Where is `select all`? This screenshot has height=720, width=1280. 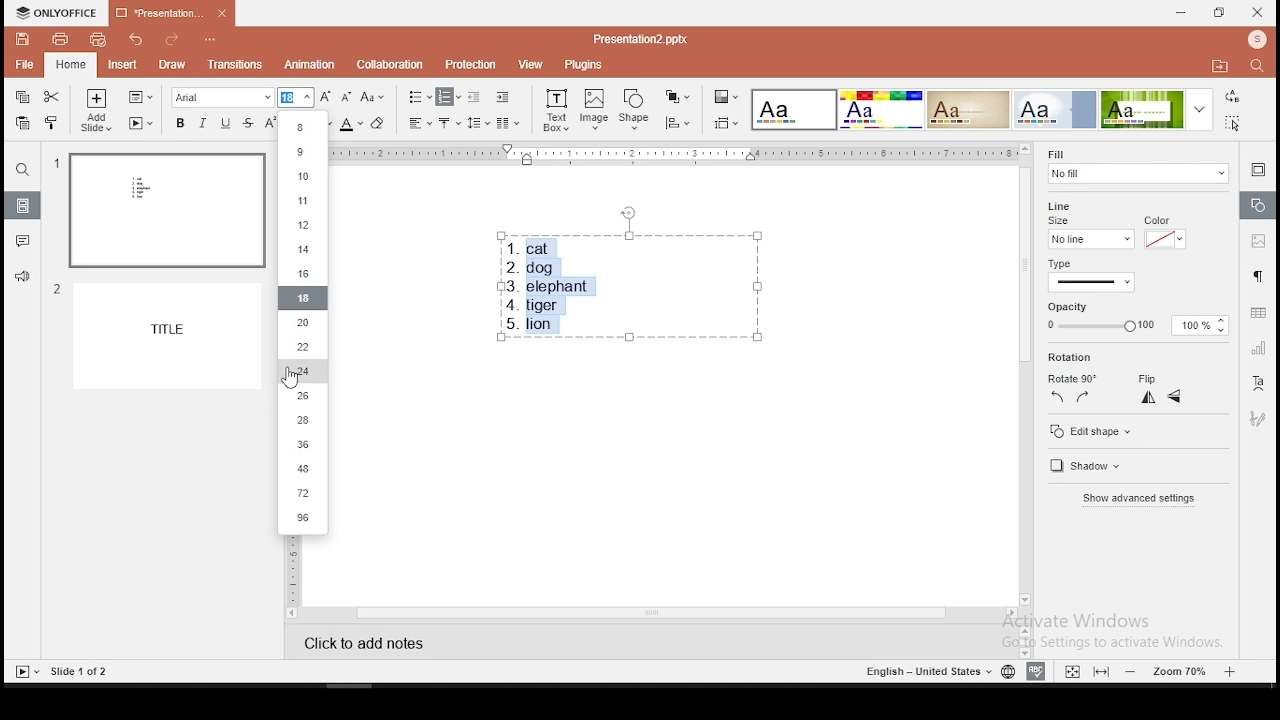 select all is located at coordinates (1234, 125).